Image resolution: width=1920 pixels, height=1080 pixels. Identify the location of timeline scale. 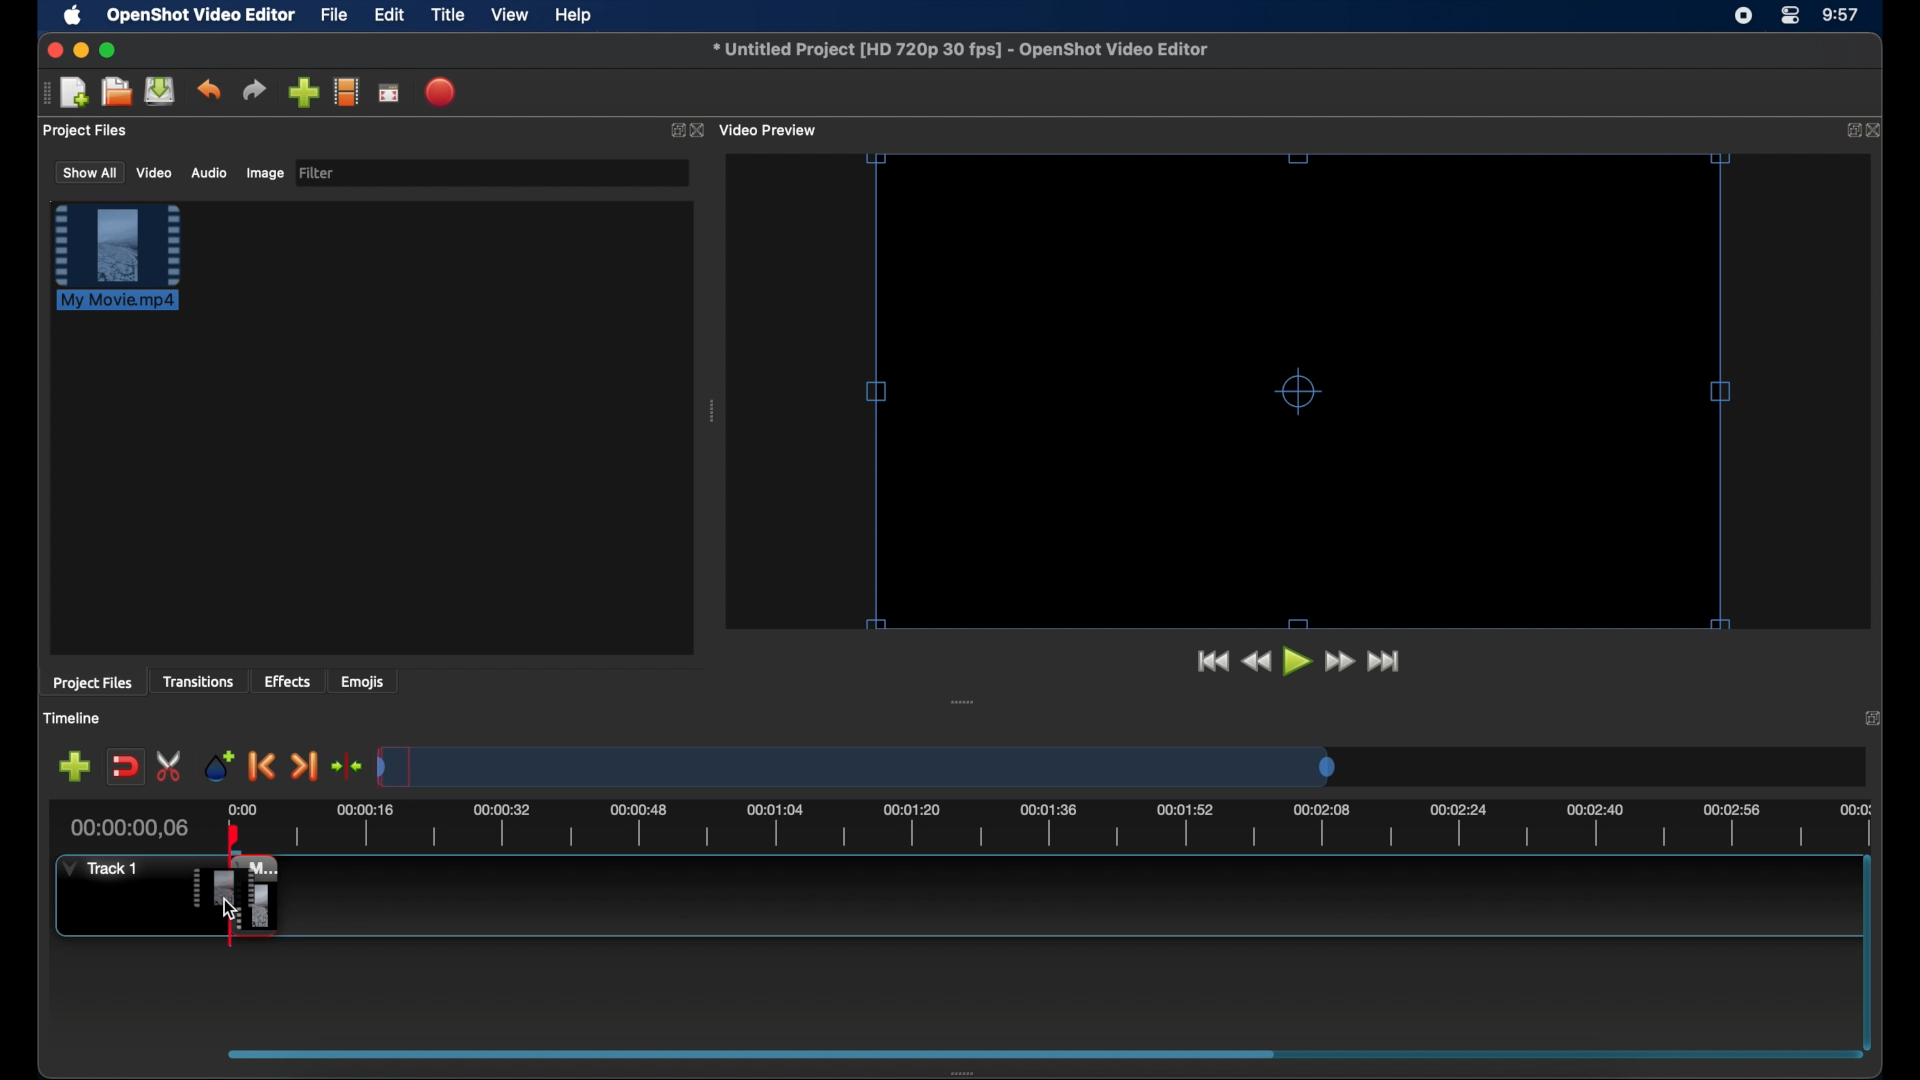
(1076, 828).